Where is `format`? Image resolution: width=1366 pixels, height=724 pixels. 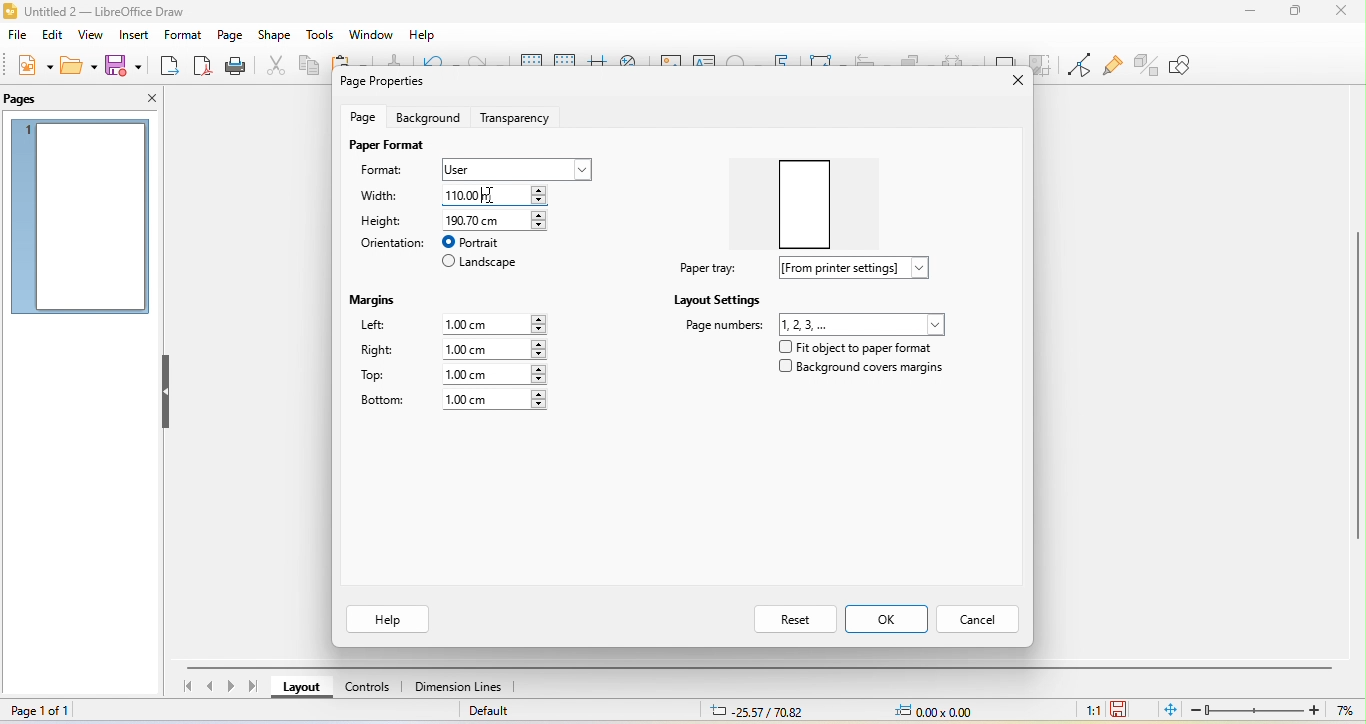
format is located at coordinates (180, 37).